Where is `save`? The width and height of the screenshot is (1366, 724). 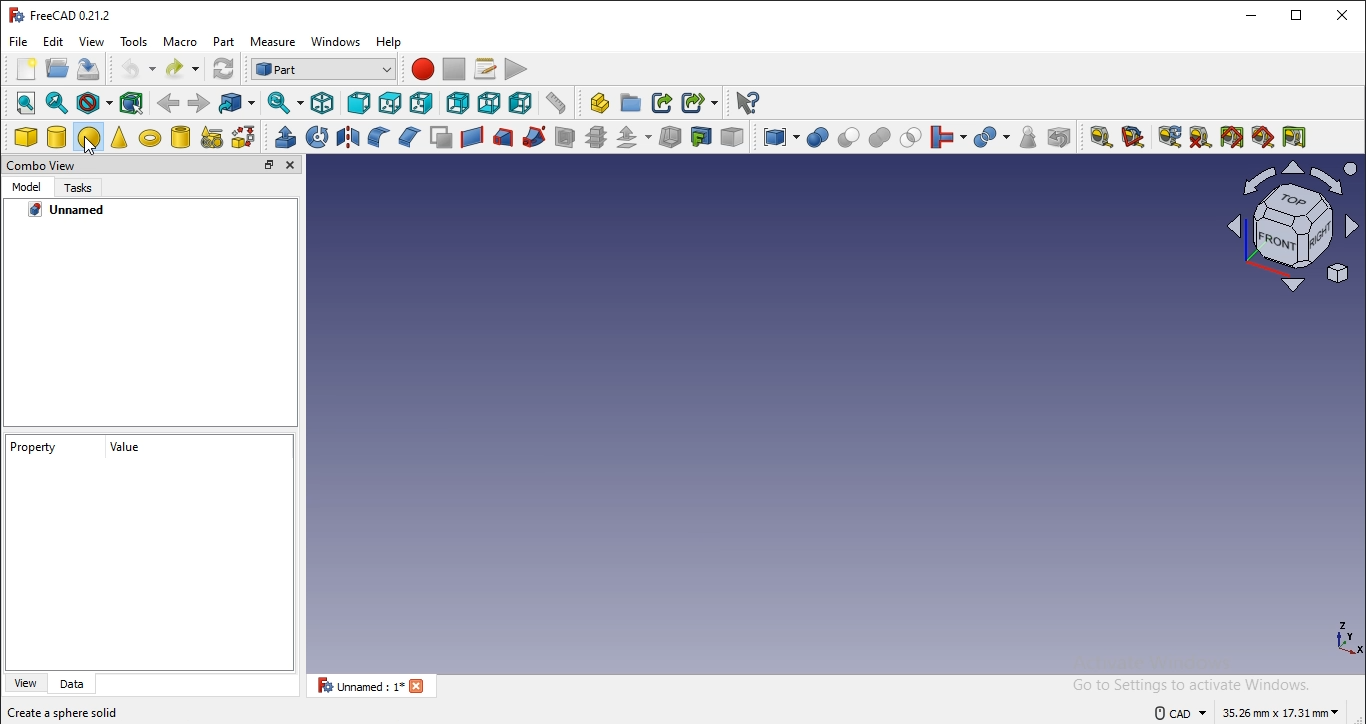 save is located at coordinates (90, 68).